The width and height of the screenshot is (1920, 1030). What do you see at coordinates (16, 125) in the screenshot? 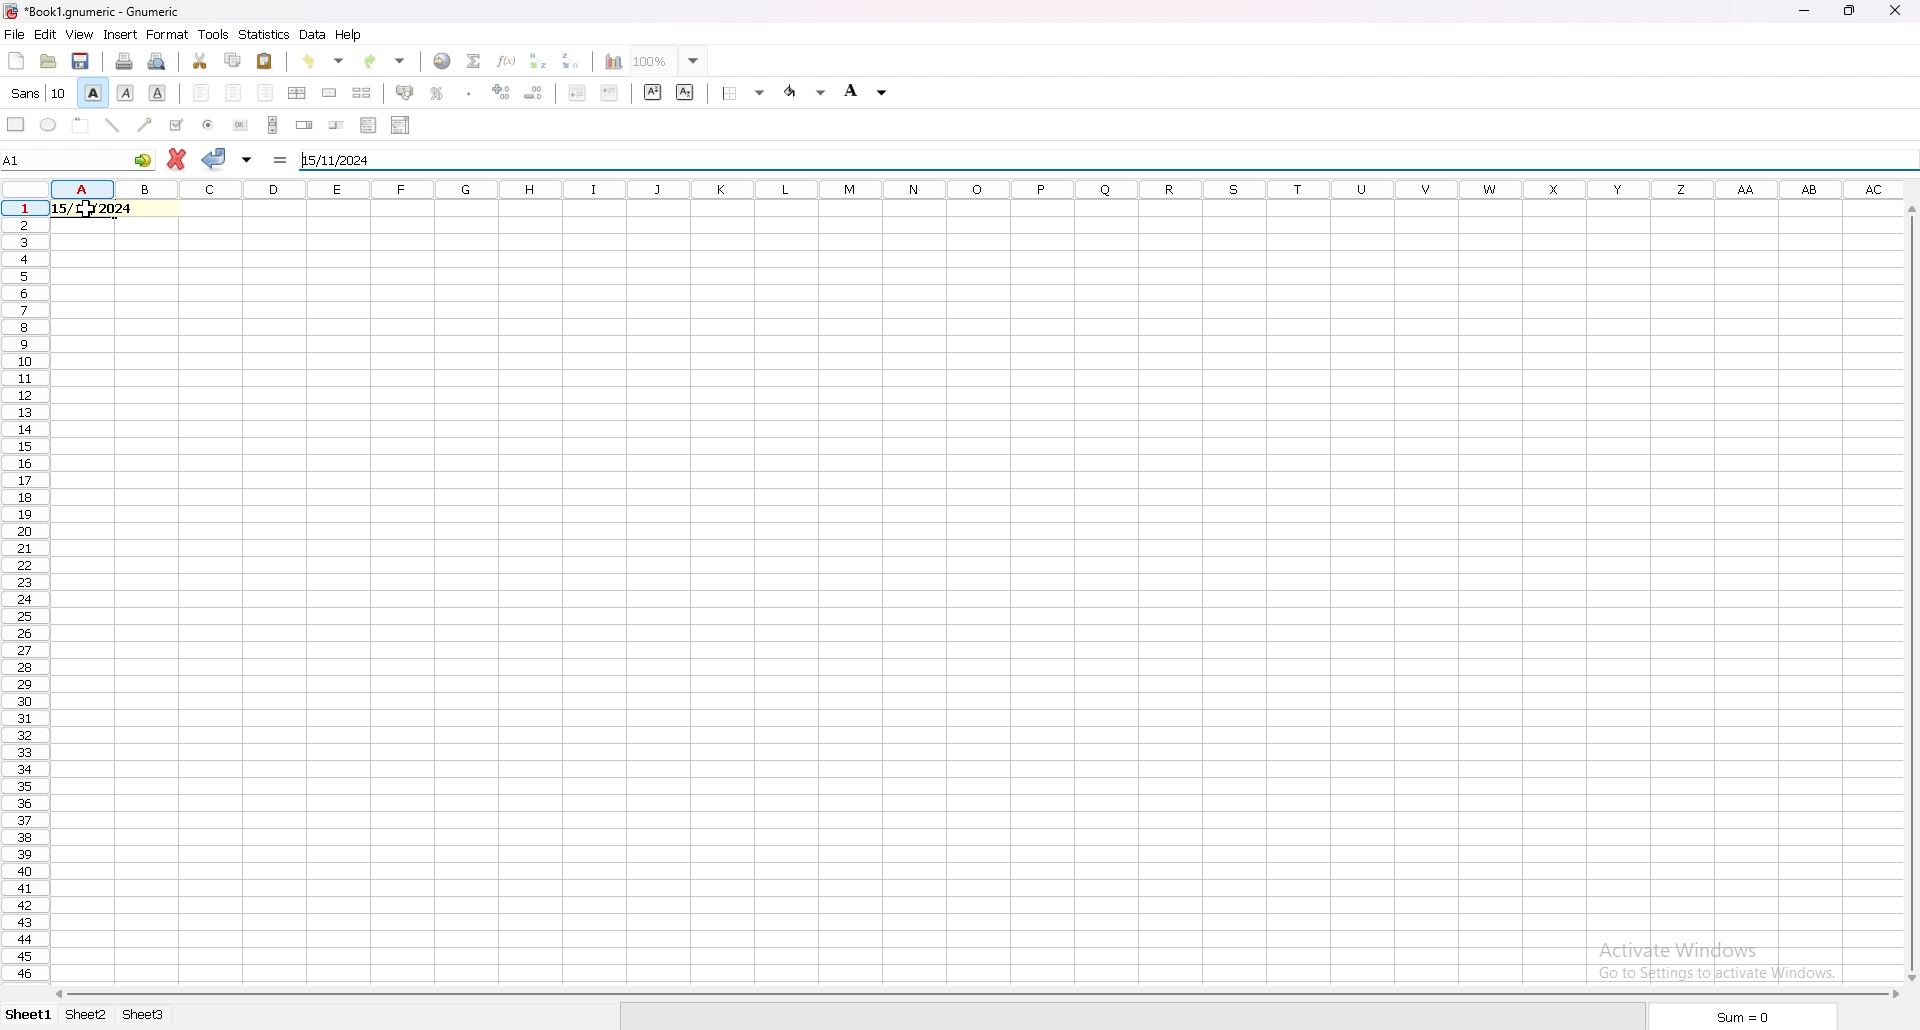
I see `rectangle` at bounding box center [16, 125].